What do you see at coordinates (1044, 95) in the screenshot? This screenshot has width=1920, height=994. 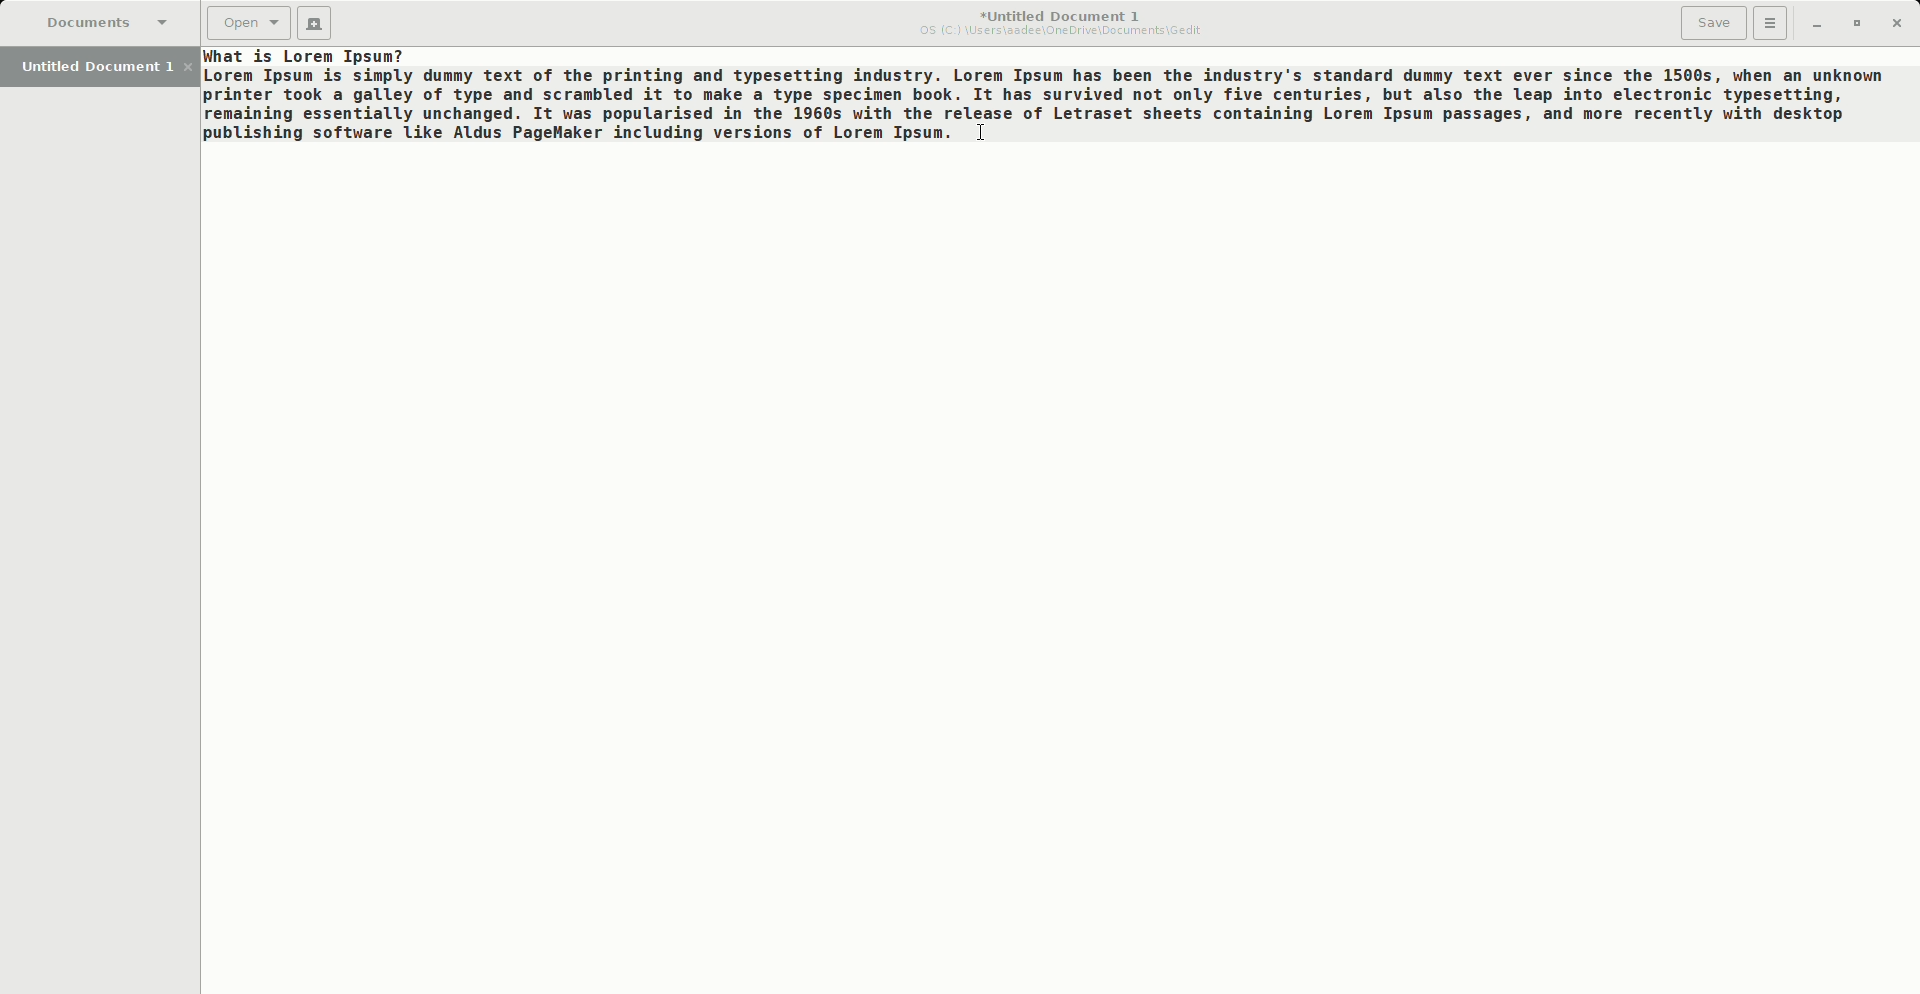 I see `Filler text` at bounding box center [1044, 95].